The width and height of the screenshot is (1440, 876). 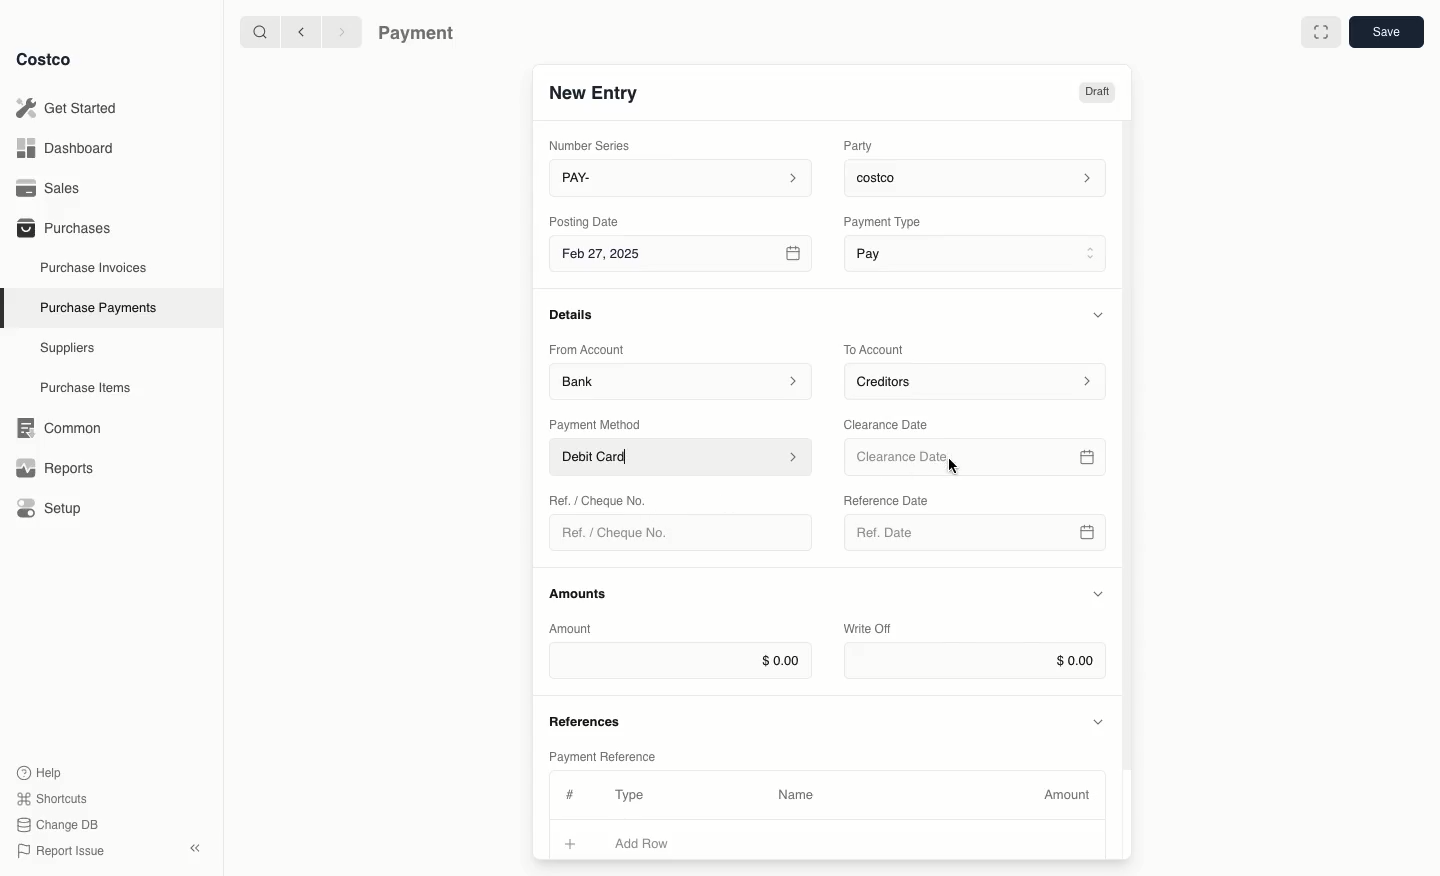 What do you see at coordinates (952, 469) in the screenshot?
I see `cursor` at bounding box center [952, 469].